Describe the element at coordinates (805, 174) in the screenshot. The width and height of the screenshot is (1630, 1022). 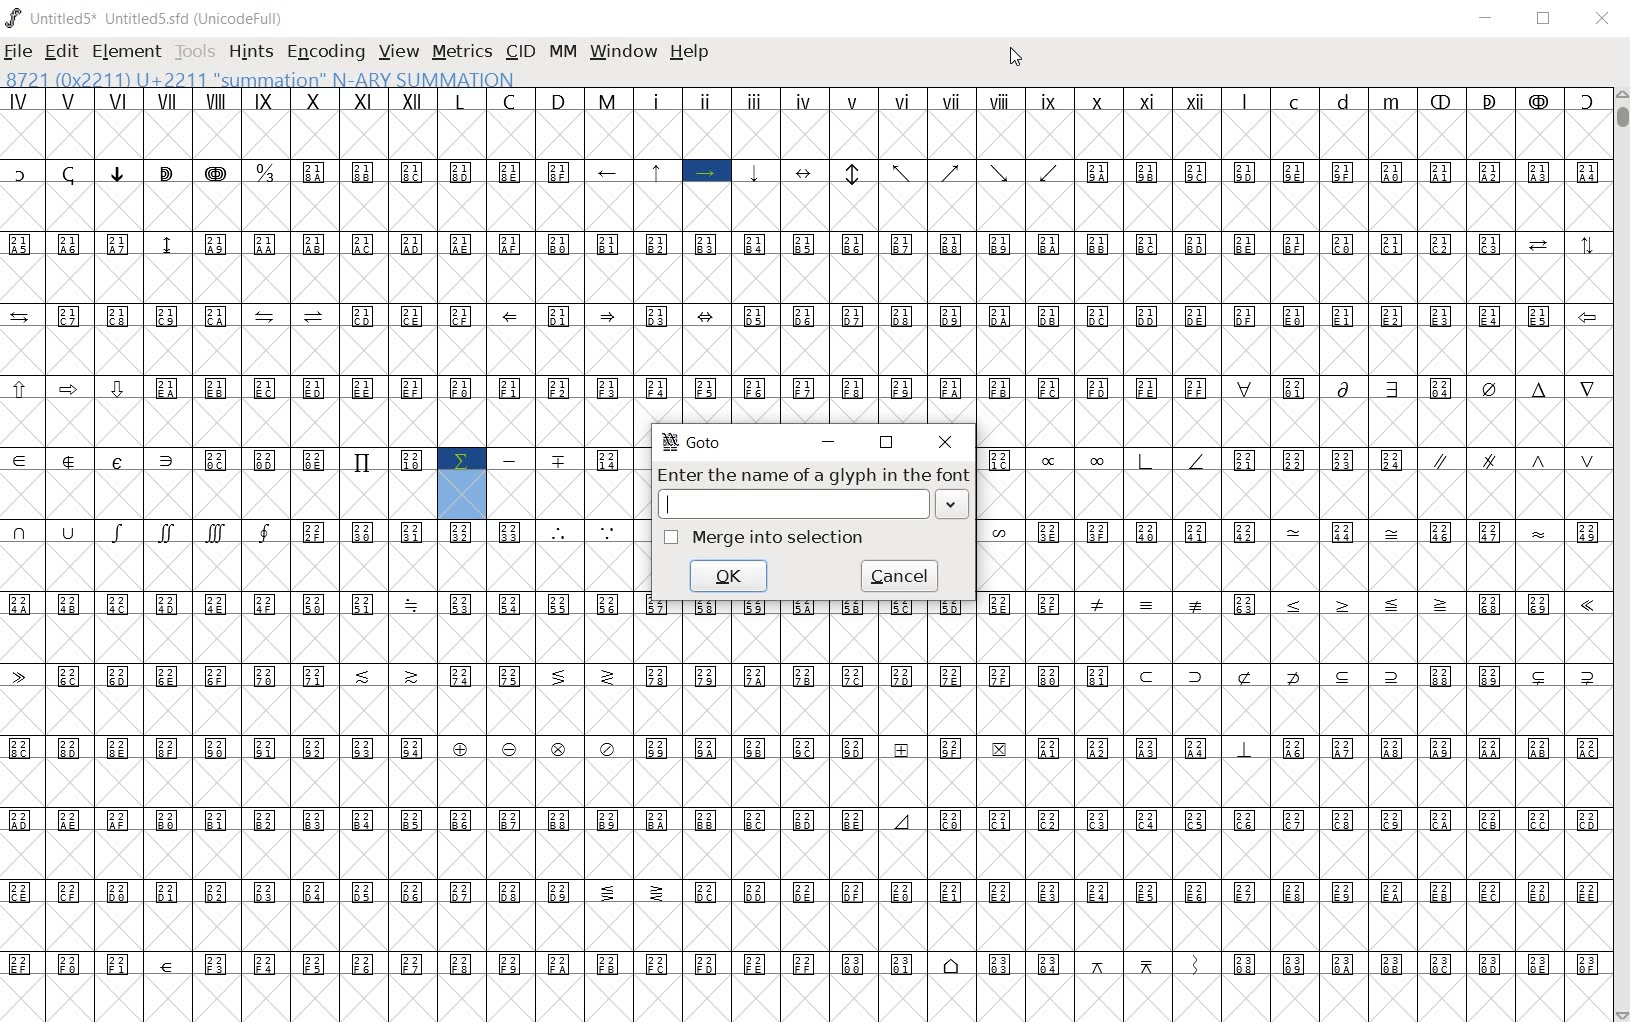
I see `special symbols` at that location.